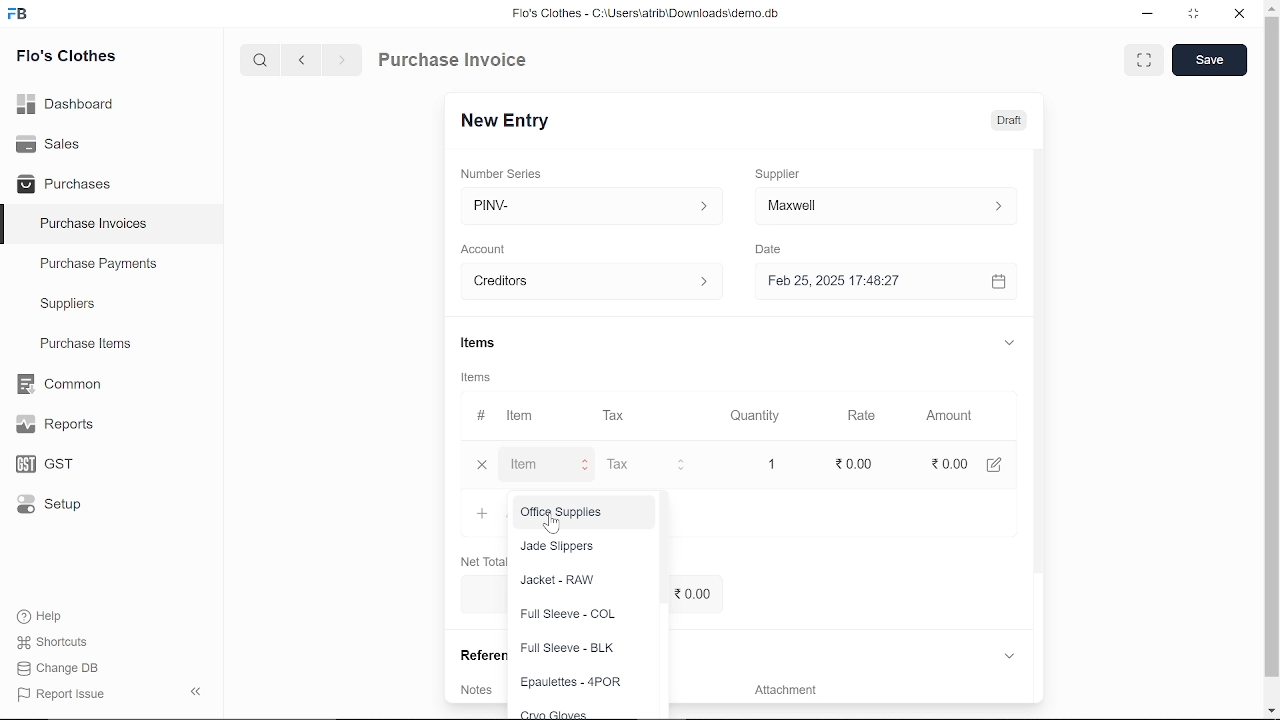 This screenshot has width=1280, height=720. What do you see at coordinates (1272, 710) in the screenshot?
I see `move down` at bounding box center [1272, 710].